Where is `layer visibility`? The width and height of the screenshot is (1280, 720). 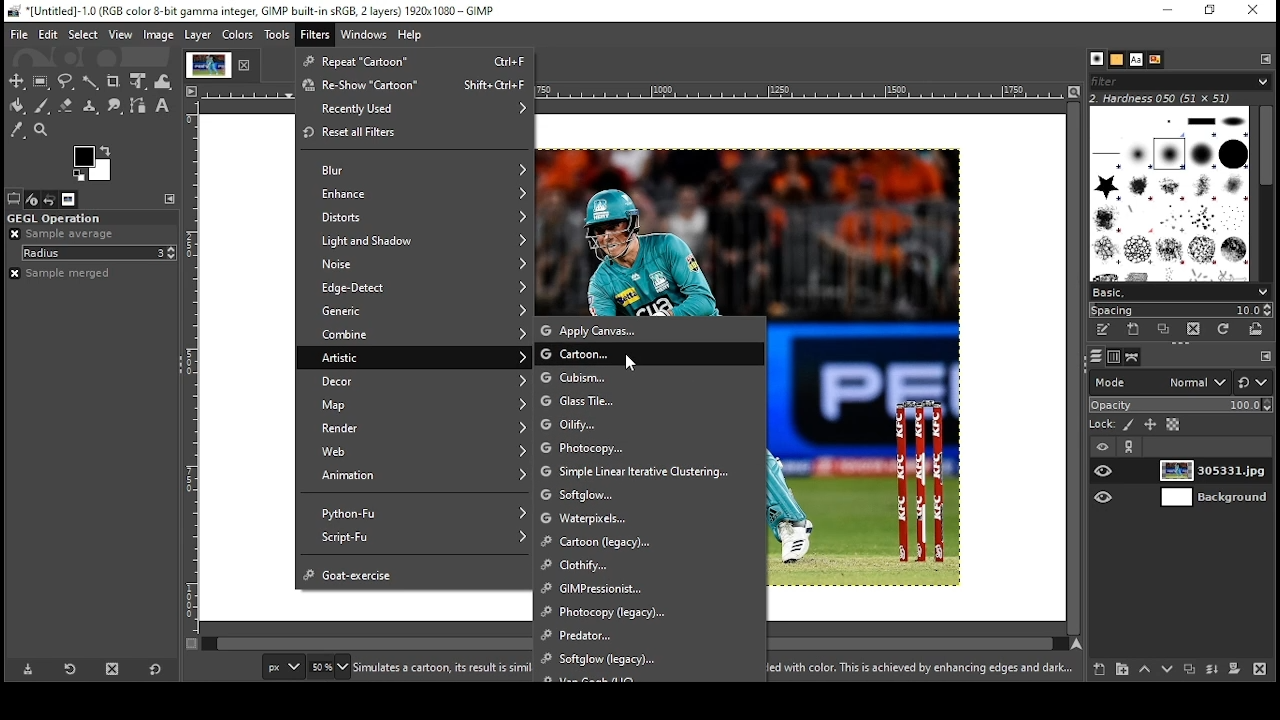 layer visibility is located at coordinates (1105, 447).